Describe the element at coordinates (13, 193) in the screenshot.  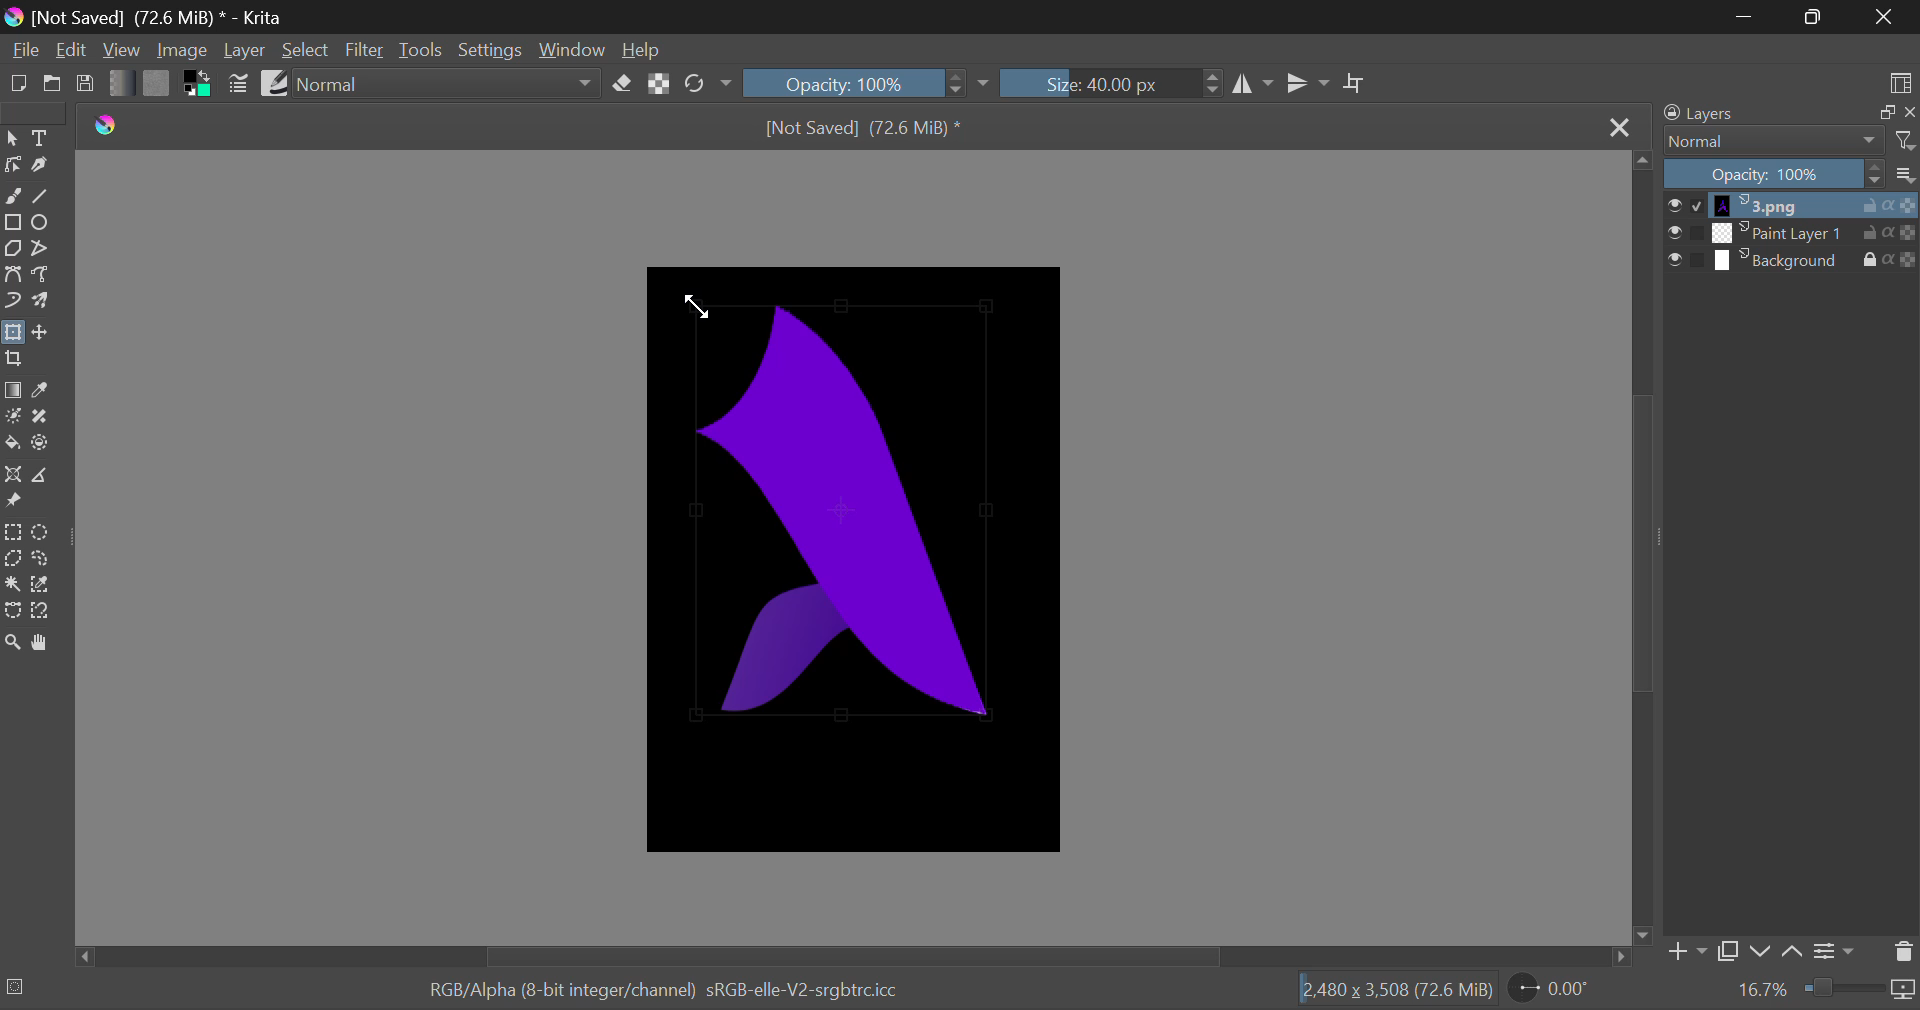
I see `Freehand` at that location.